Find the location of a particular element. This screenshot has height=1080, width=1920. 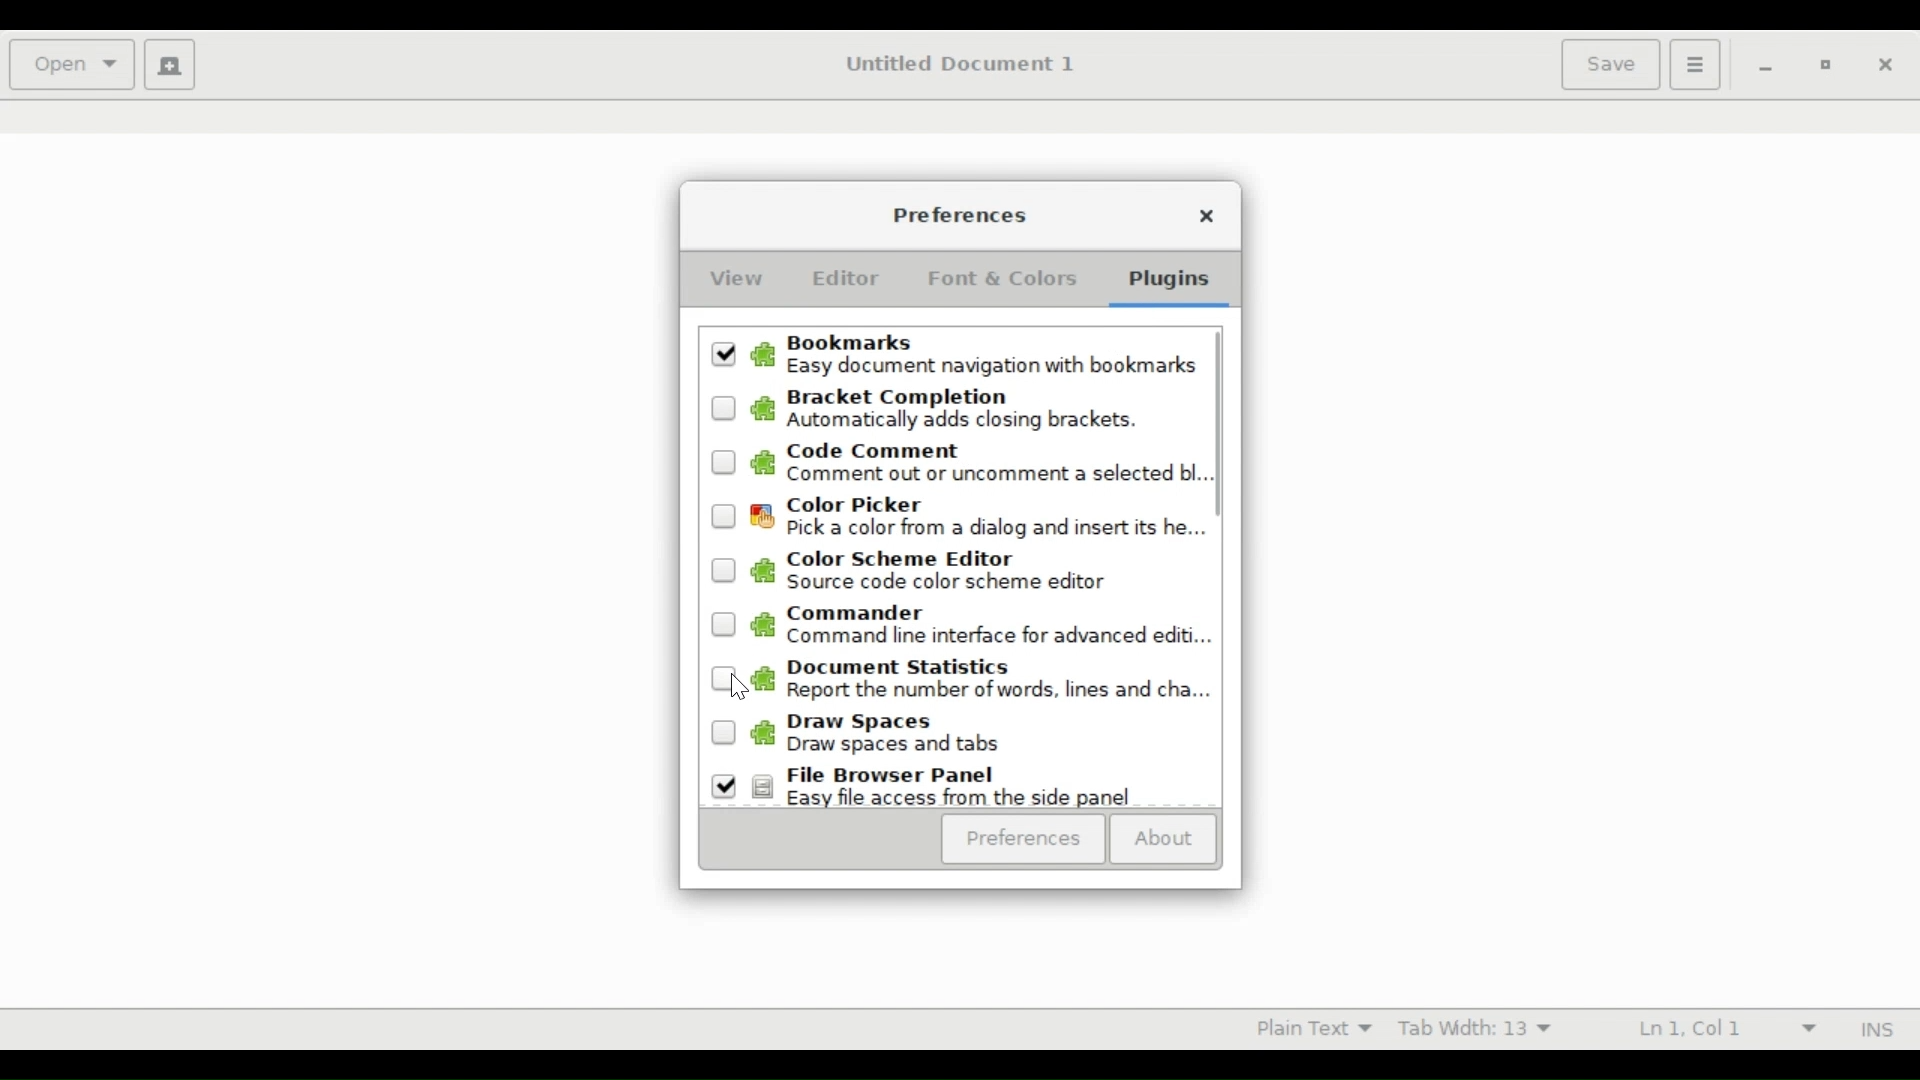

Ln 1 Col 1 is located at coordinates (1715, 1027).